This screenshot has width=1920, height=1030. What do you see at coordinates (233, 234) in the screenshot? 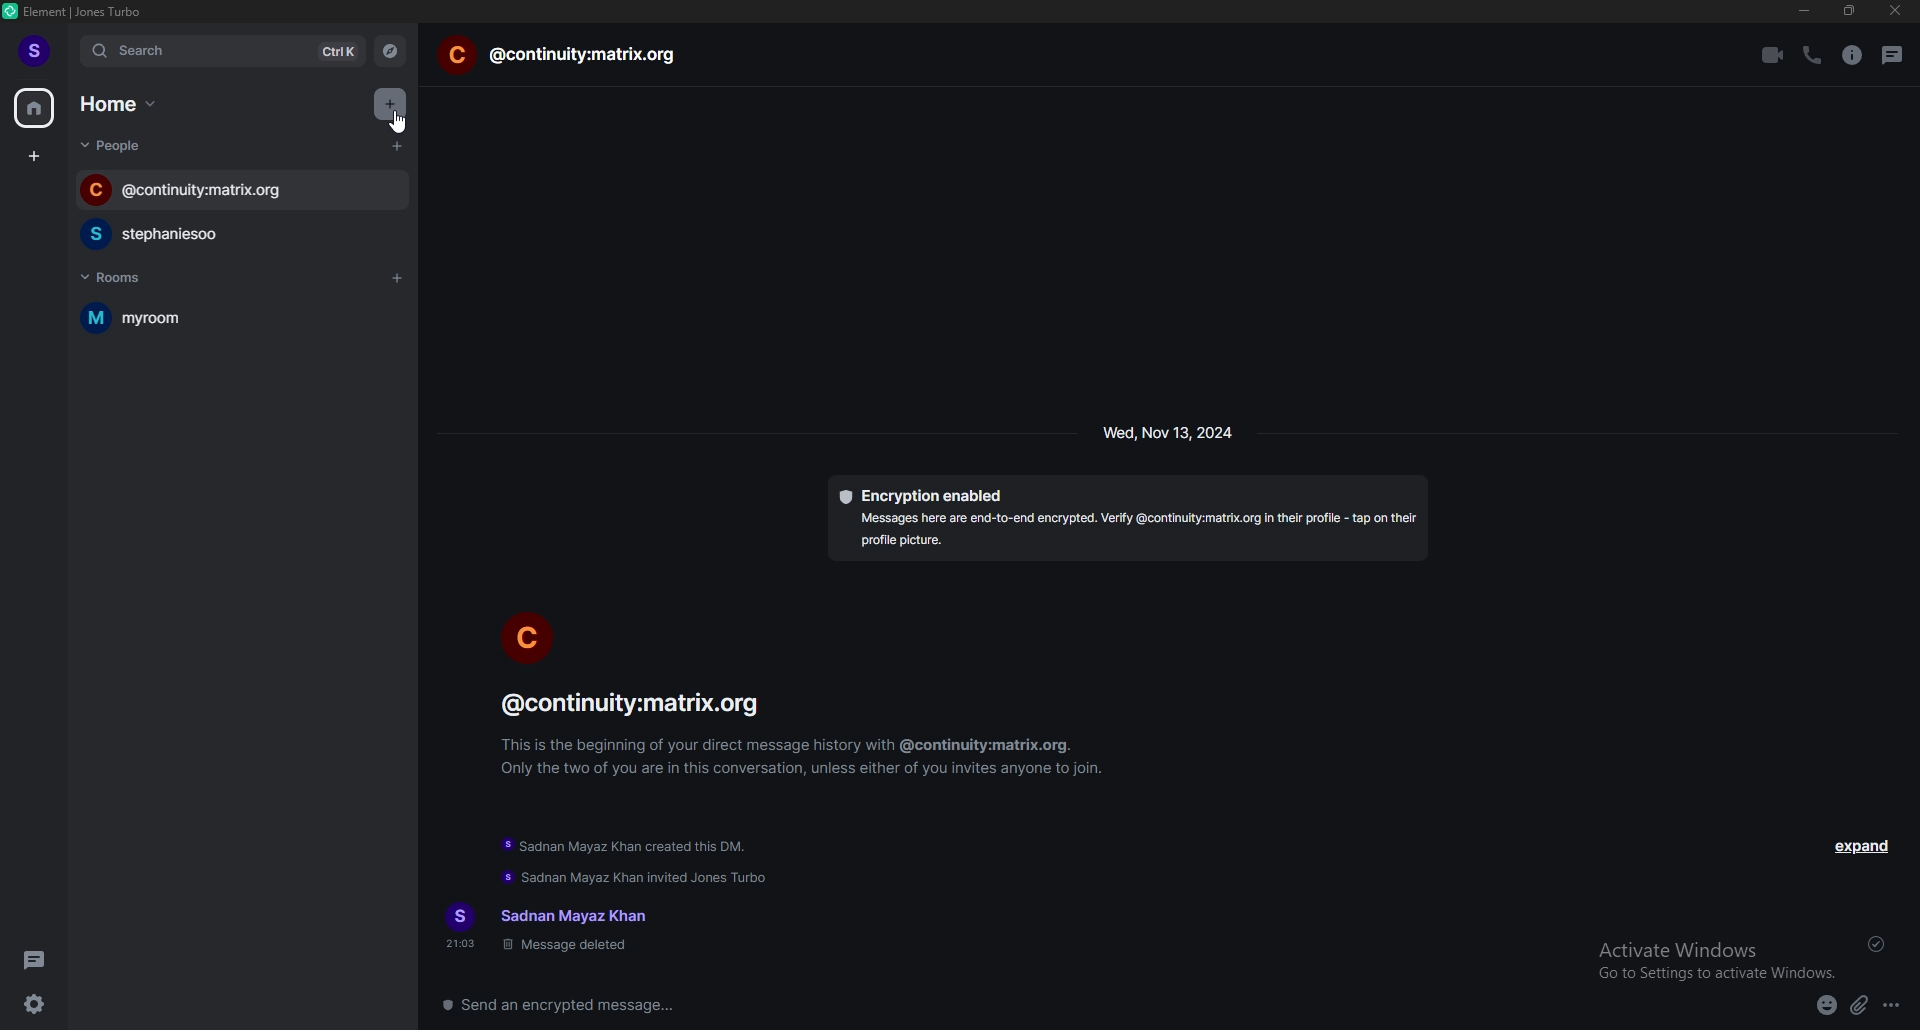
I see `chat` at bounding box center [233, 234].